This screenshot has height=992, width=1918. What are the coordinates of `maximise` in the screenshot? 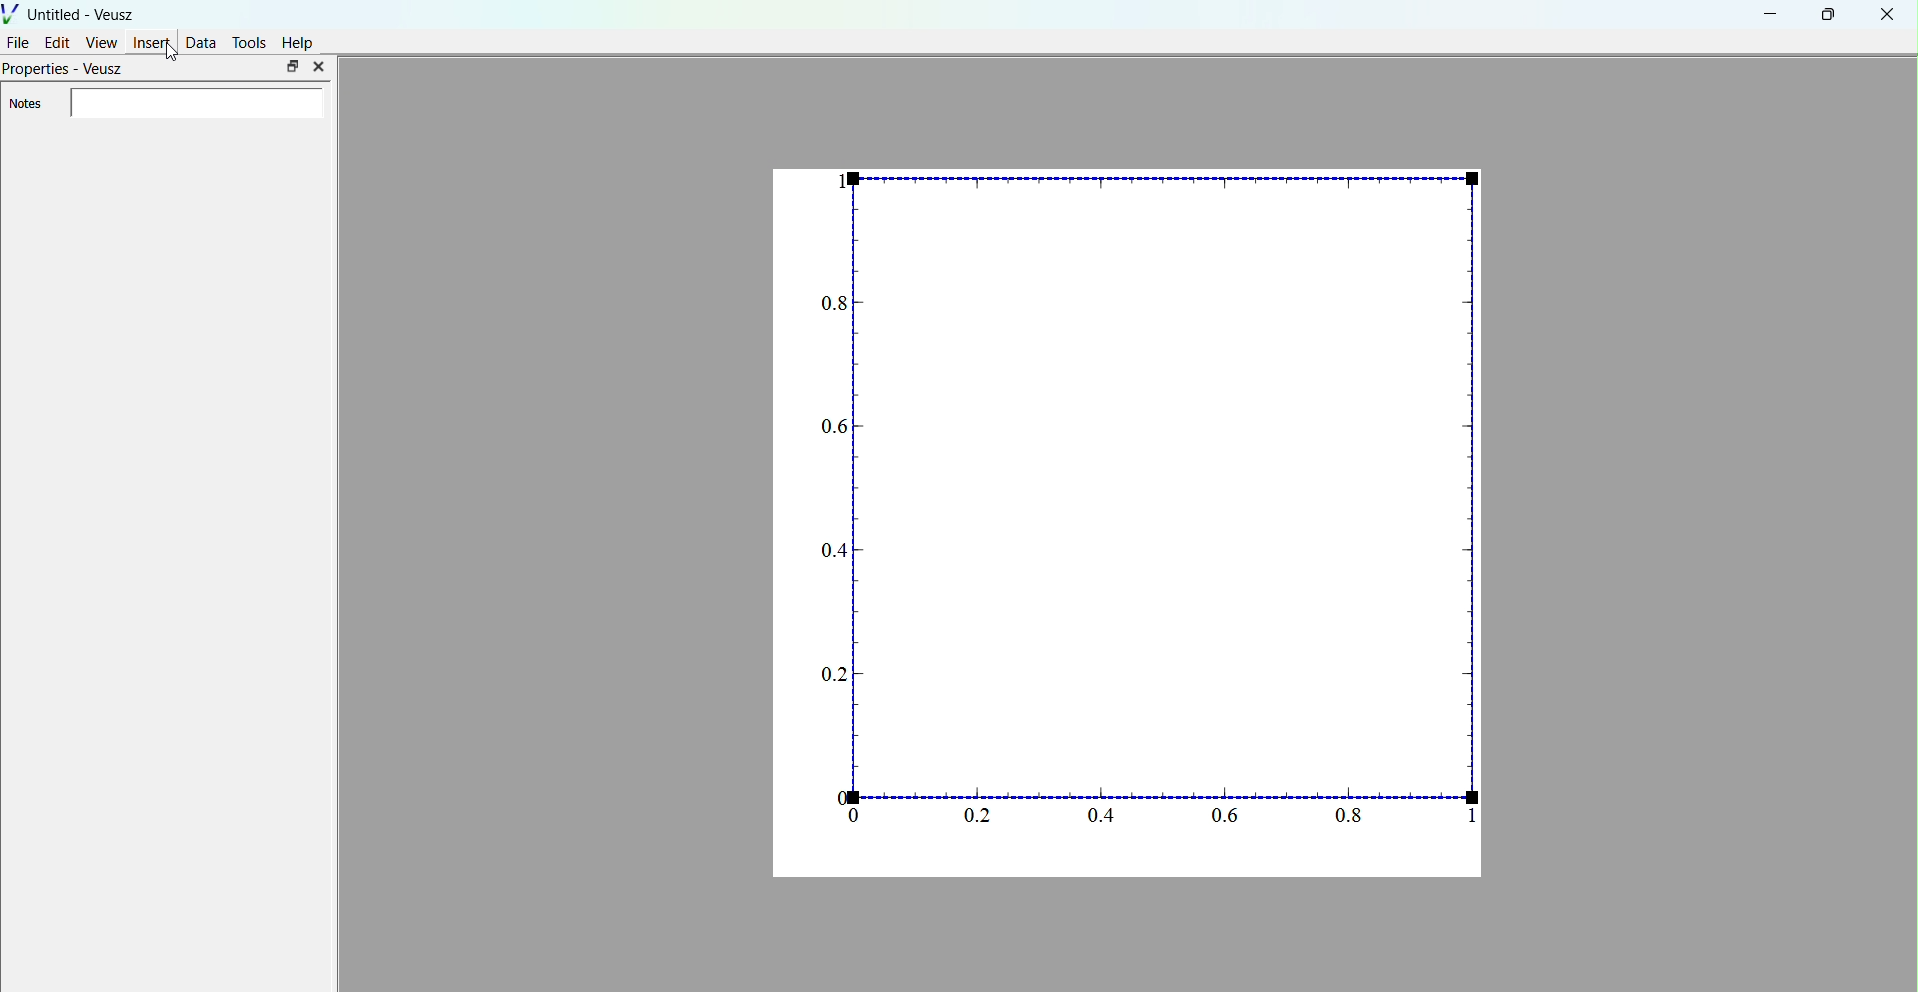 It's located at (292, 66).